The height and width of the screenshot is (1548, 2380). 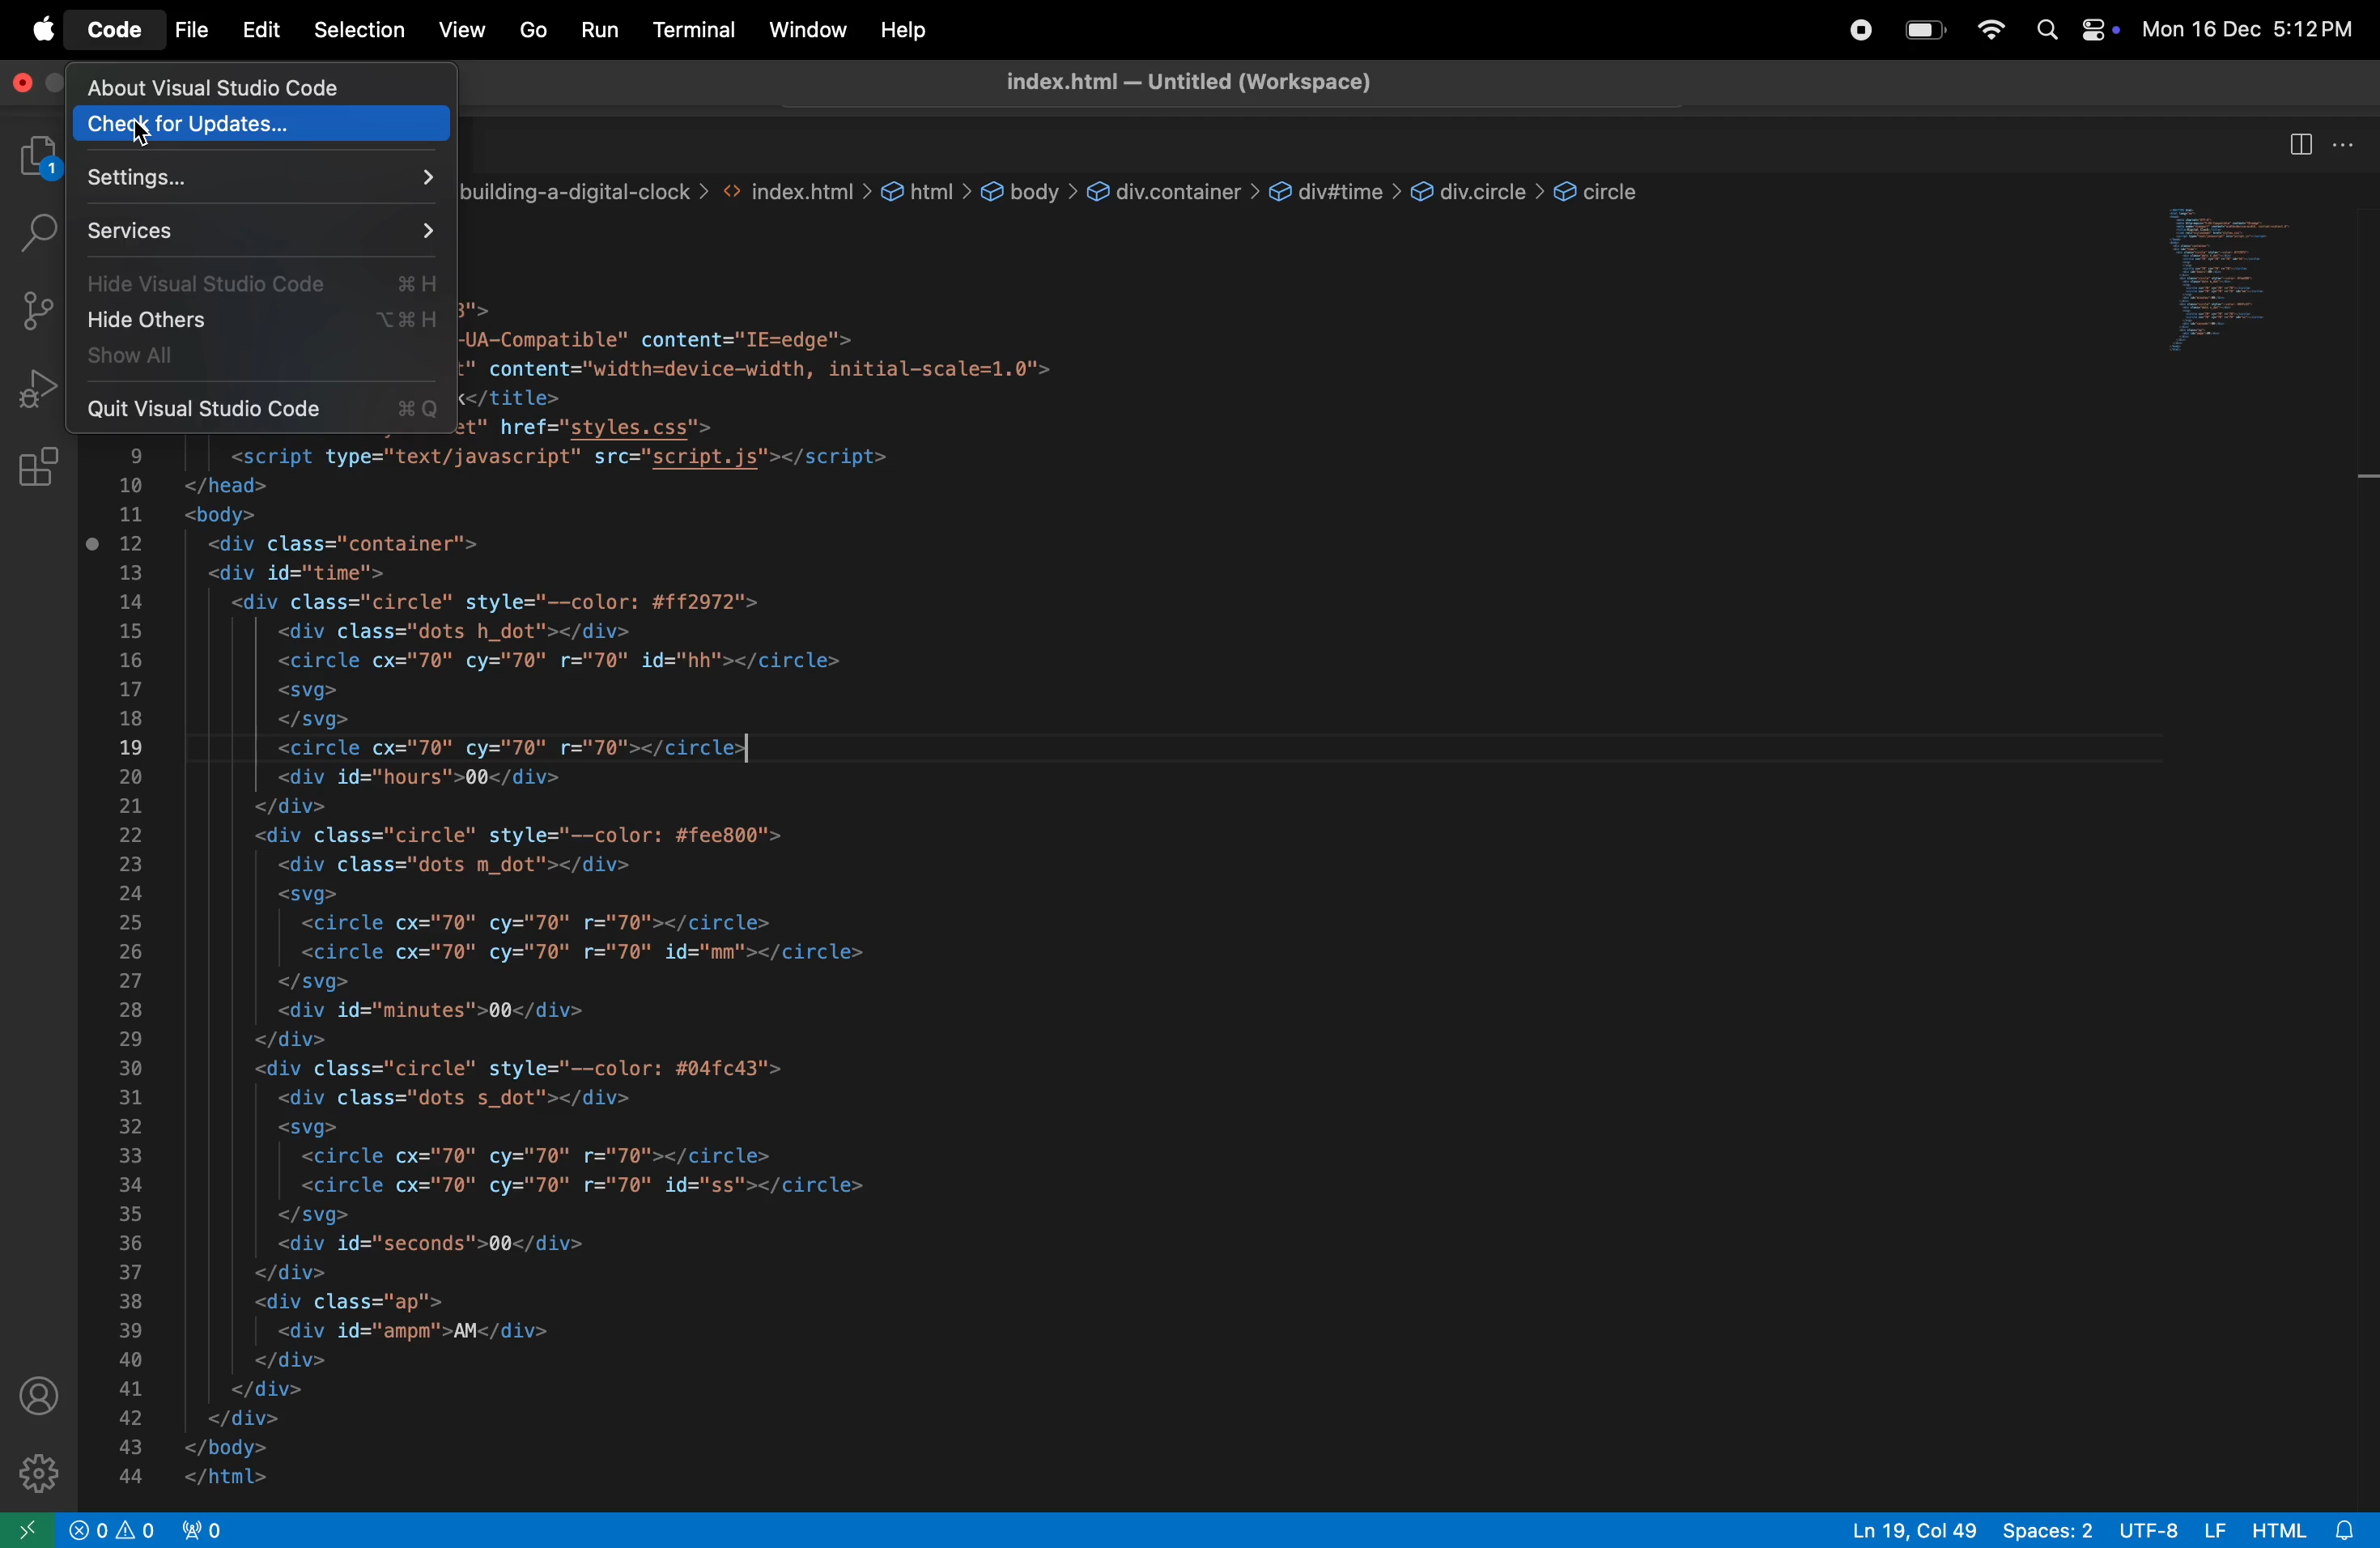 I want to click on </head> i, so click(x=228, y=487).